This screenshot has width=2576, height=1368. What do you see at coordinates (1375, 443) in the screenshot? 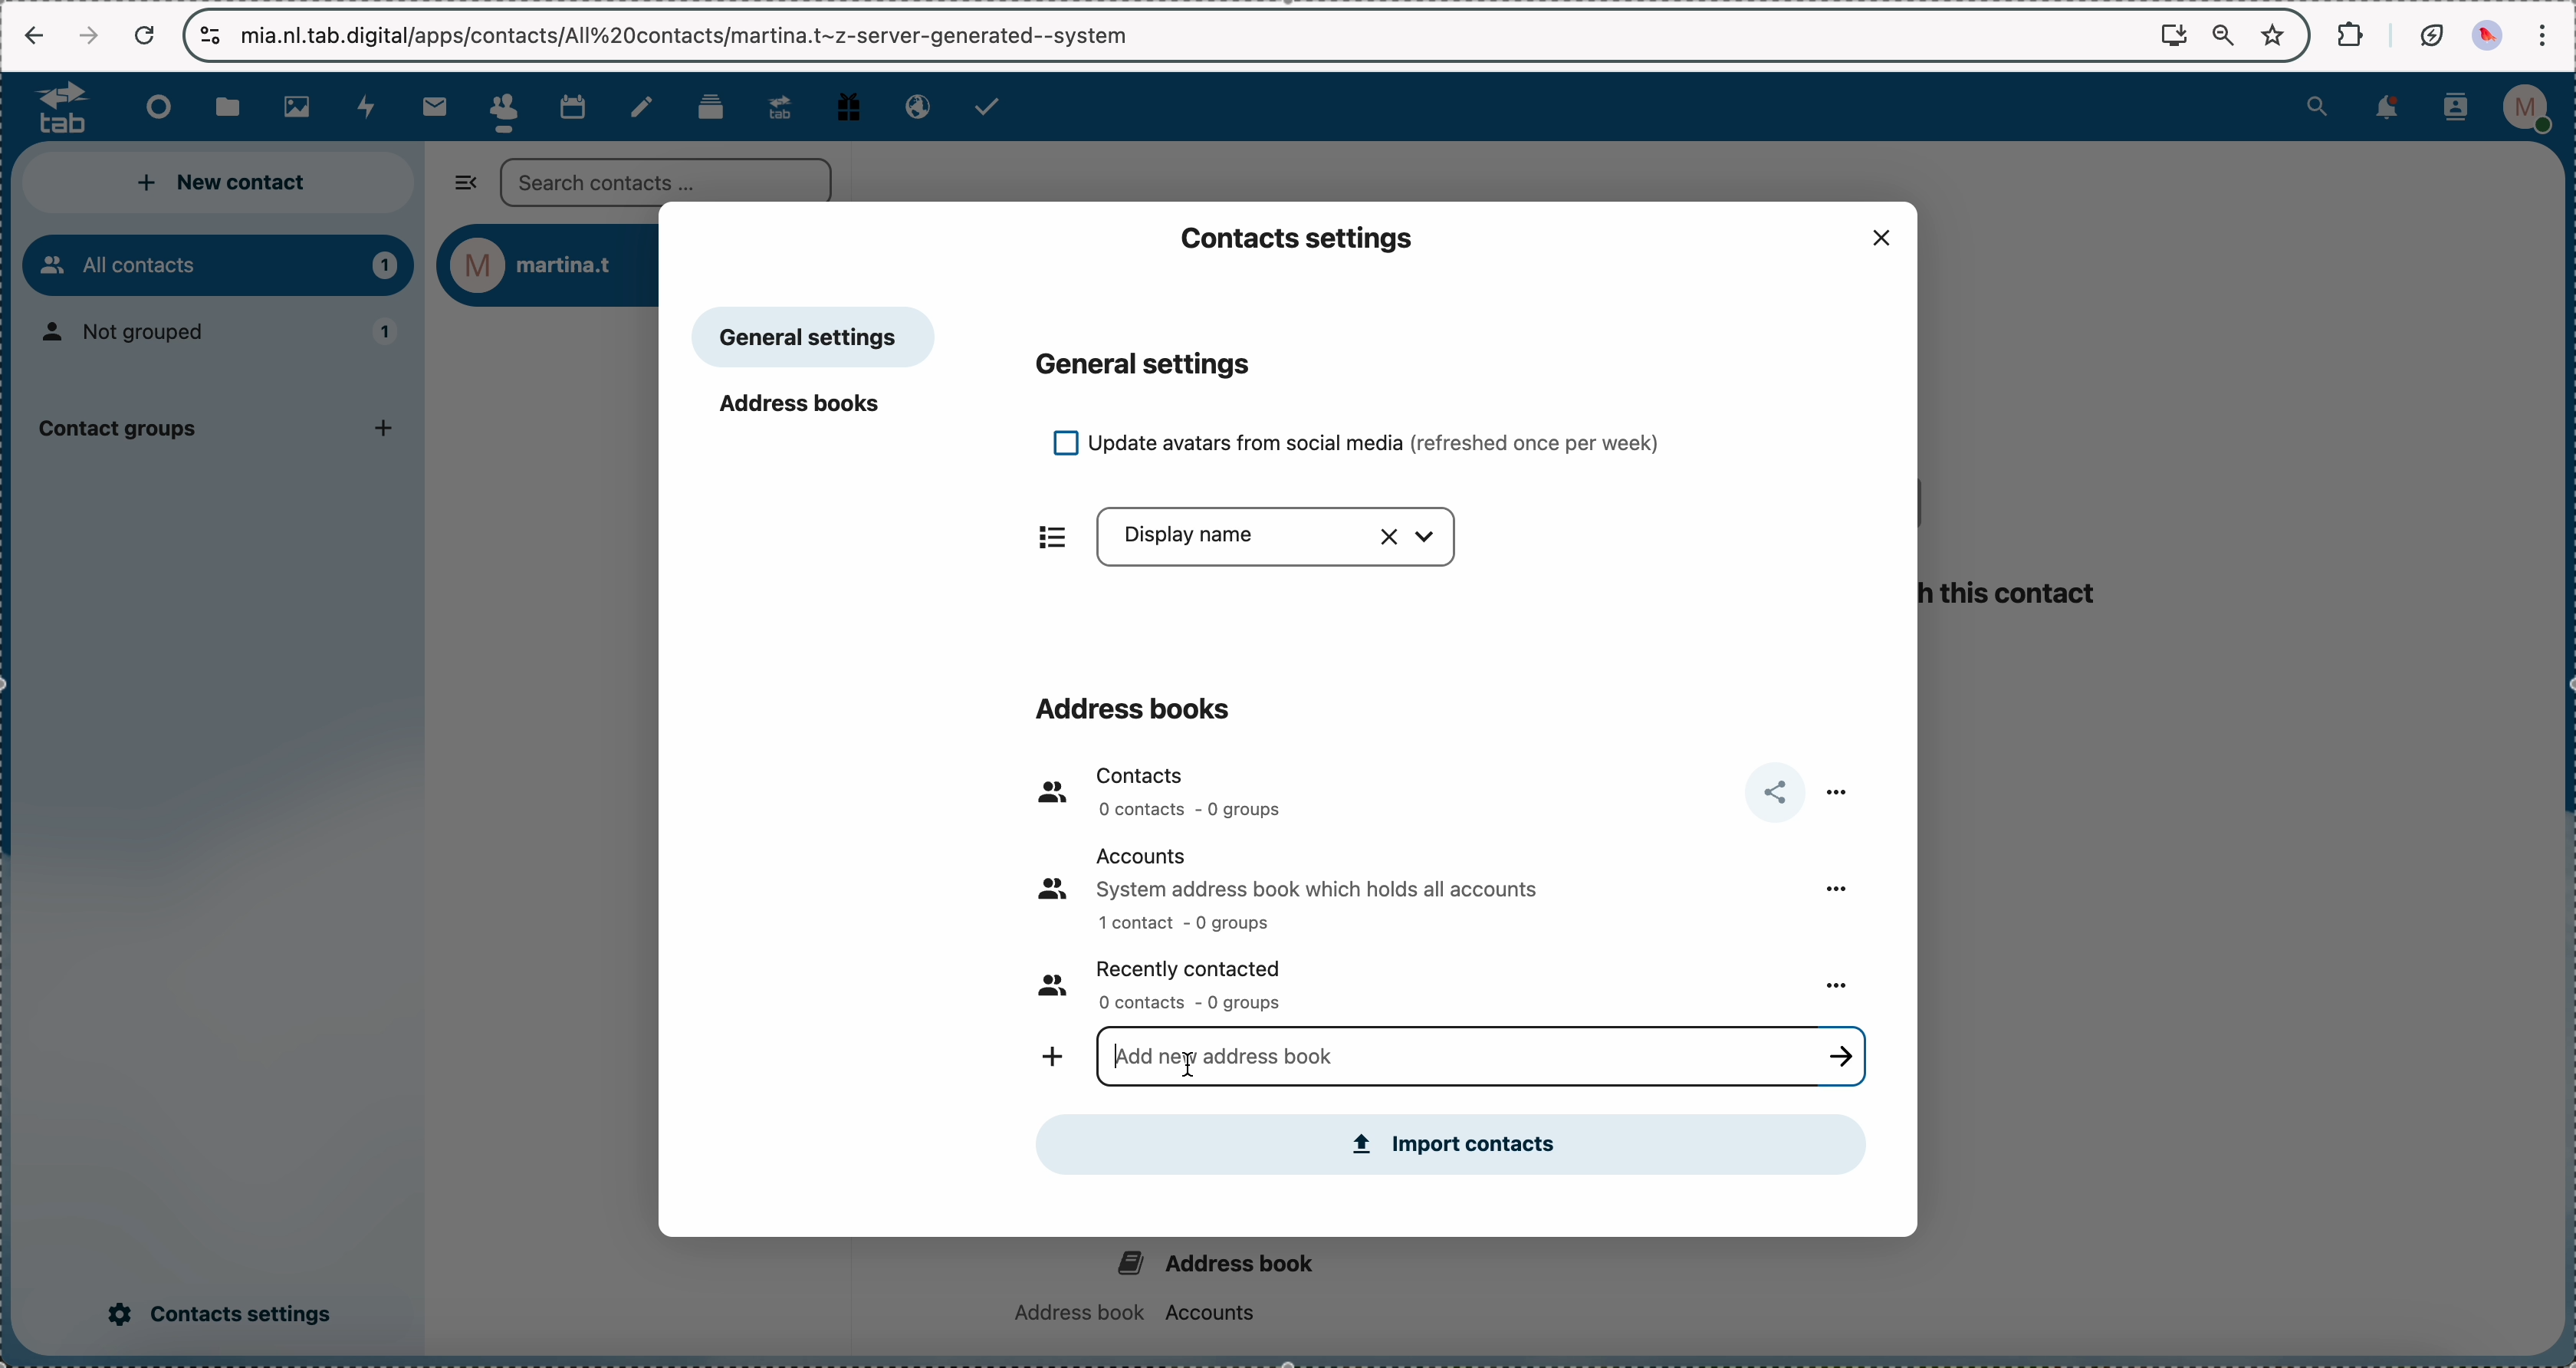
I see `update avatars` at bounding box center [1375, 443].